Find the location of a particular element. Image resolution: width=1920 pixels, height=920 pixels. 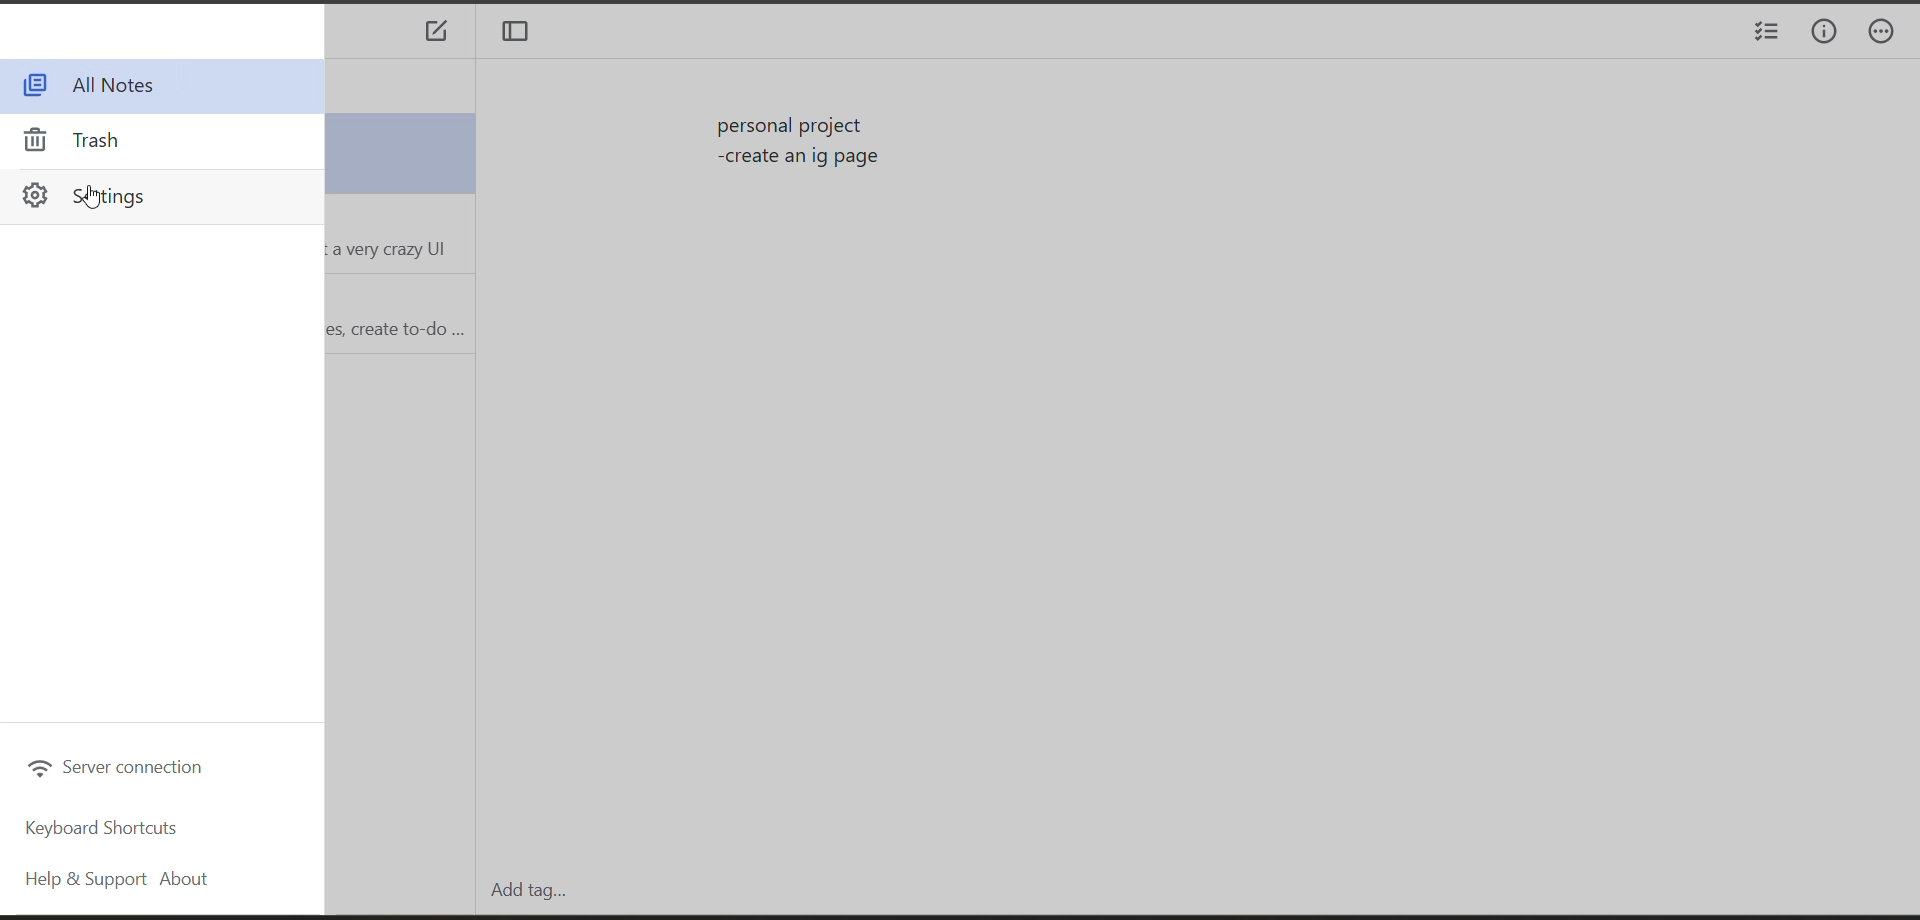

cursor is located at coordinates (96, 199).